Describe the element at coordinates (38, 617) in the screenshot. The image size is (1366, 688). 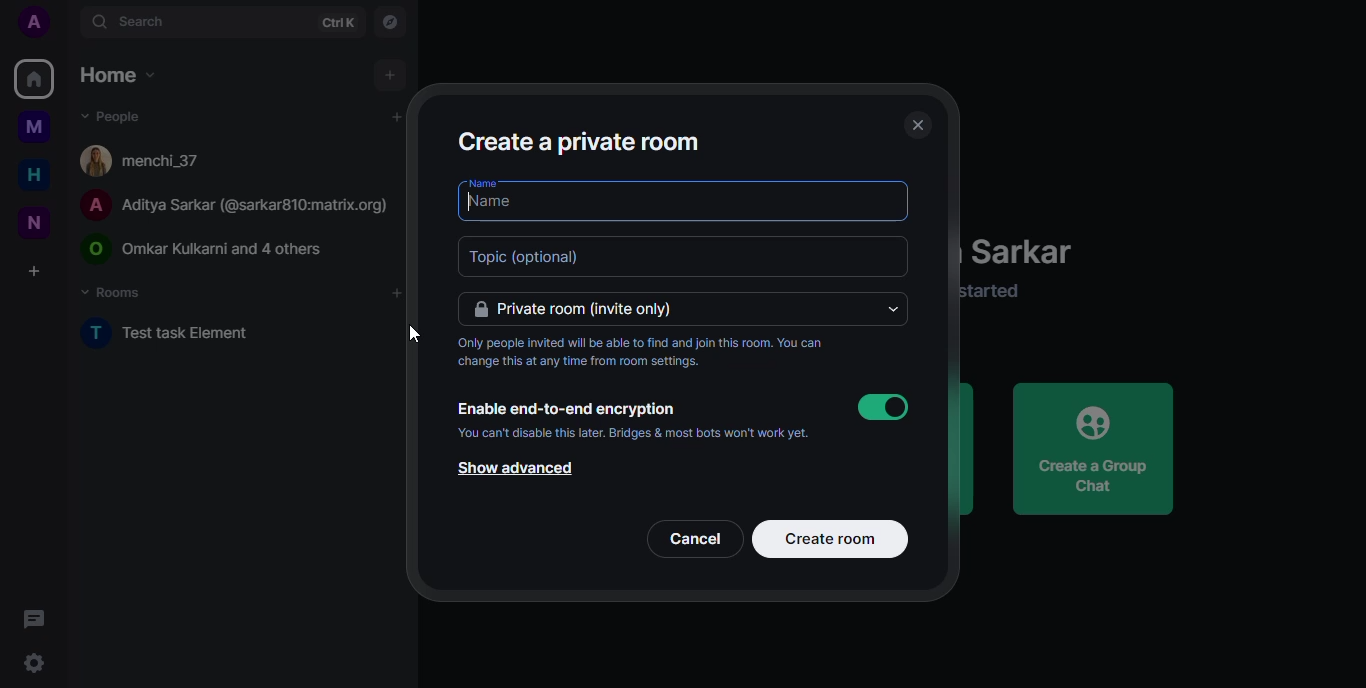
I see `threads` at that location.